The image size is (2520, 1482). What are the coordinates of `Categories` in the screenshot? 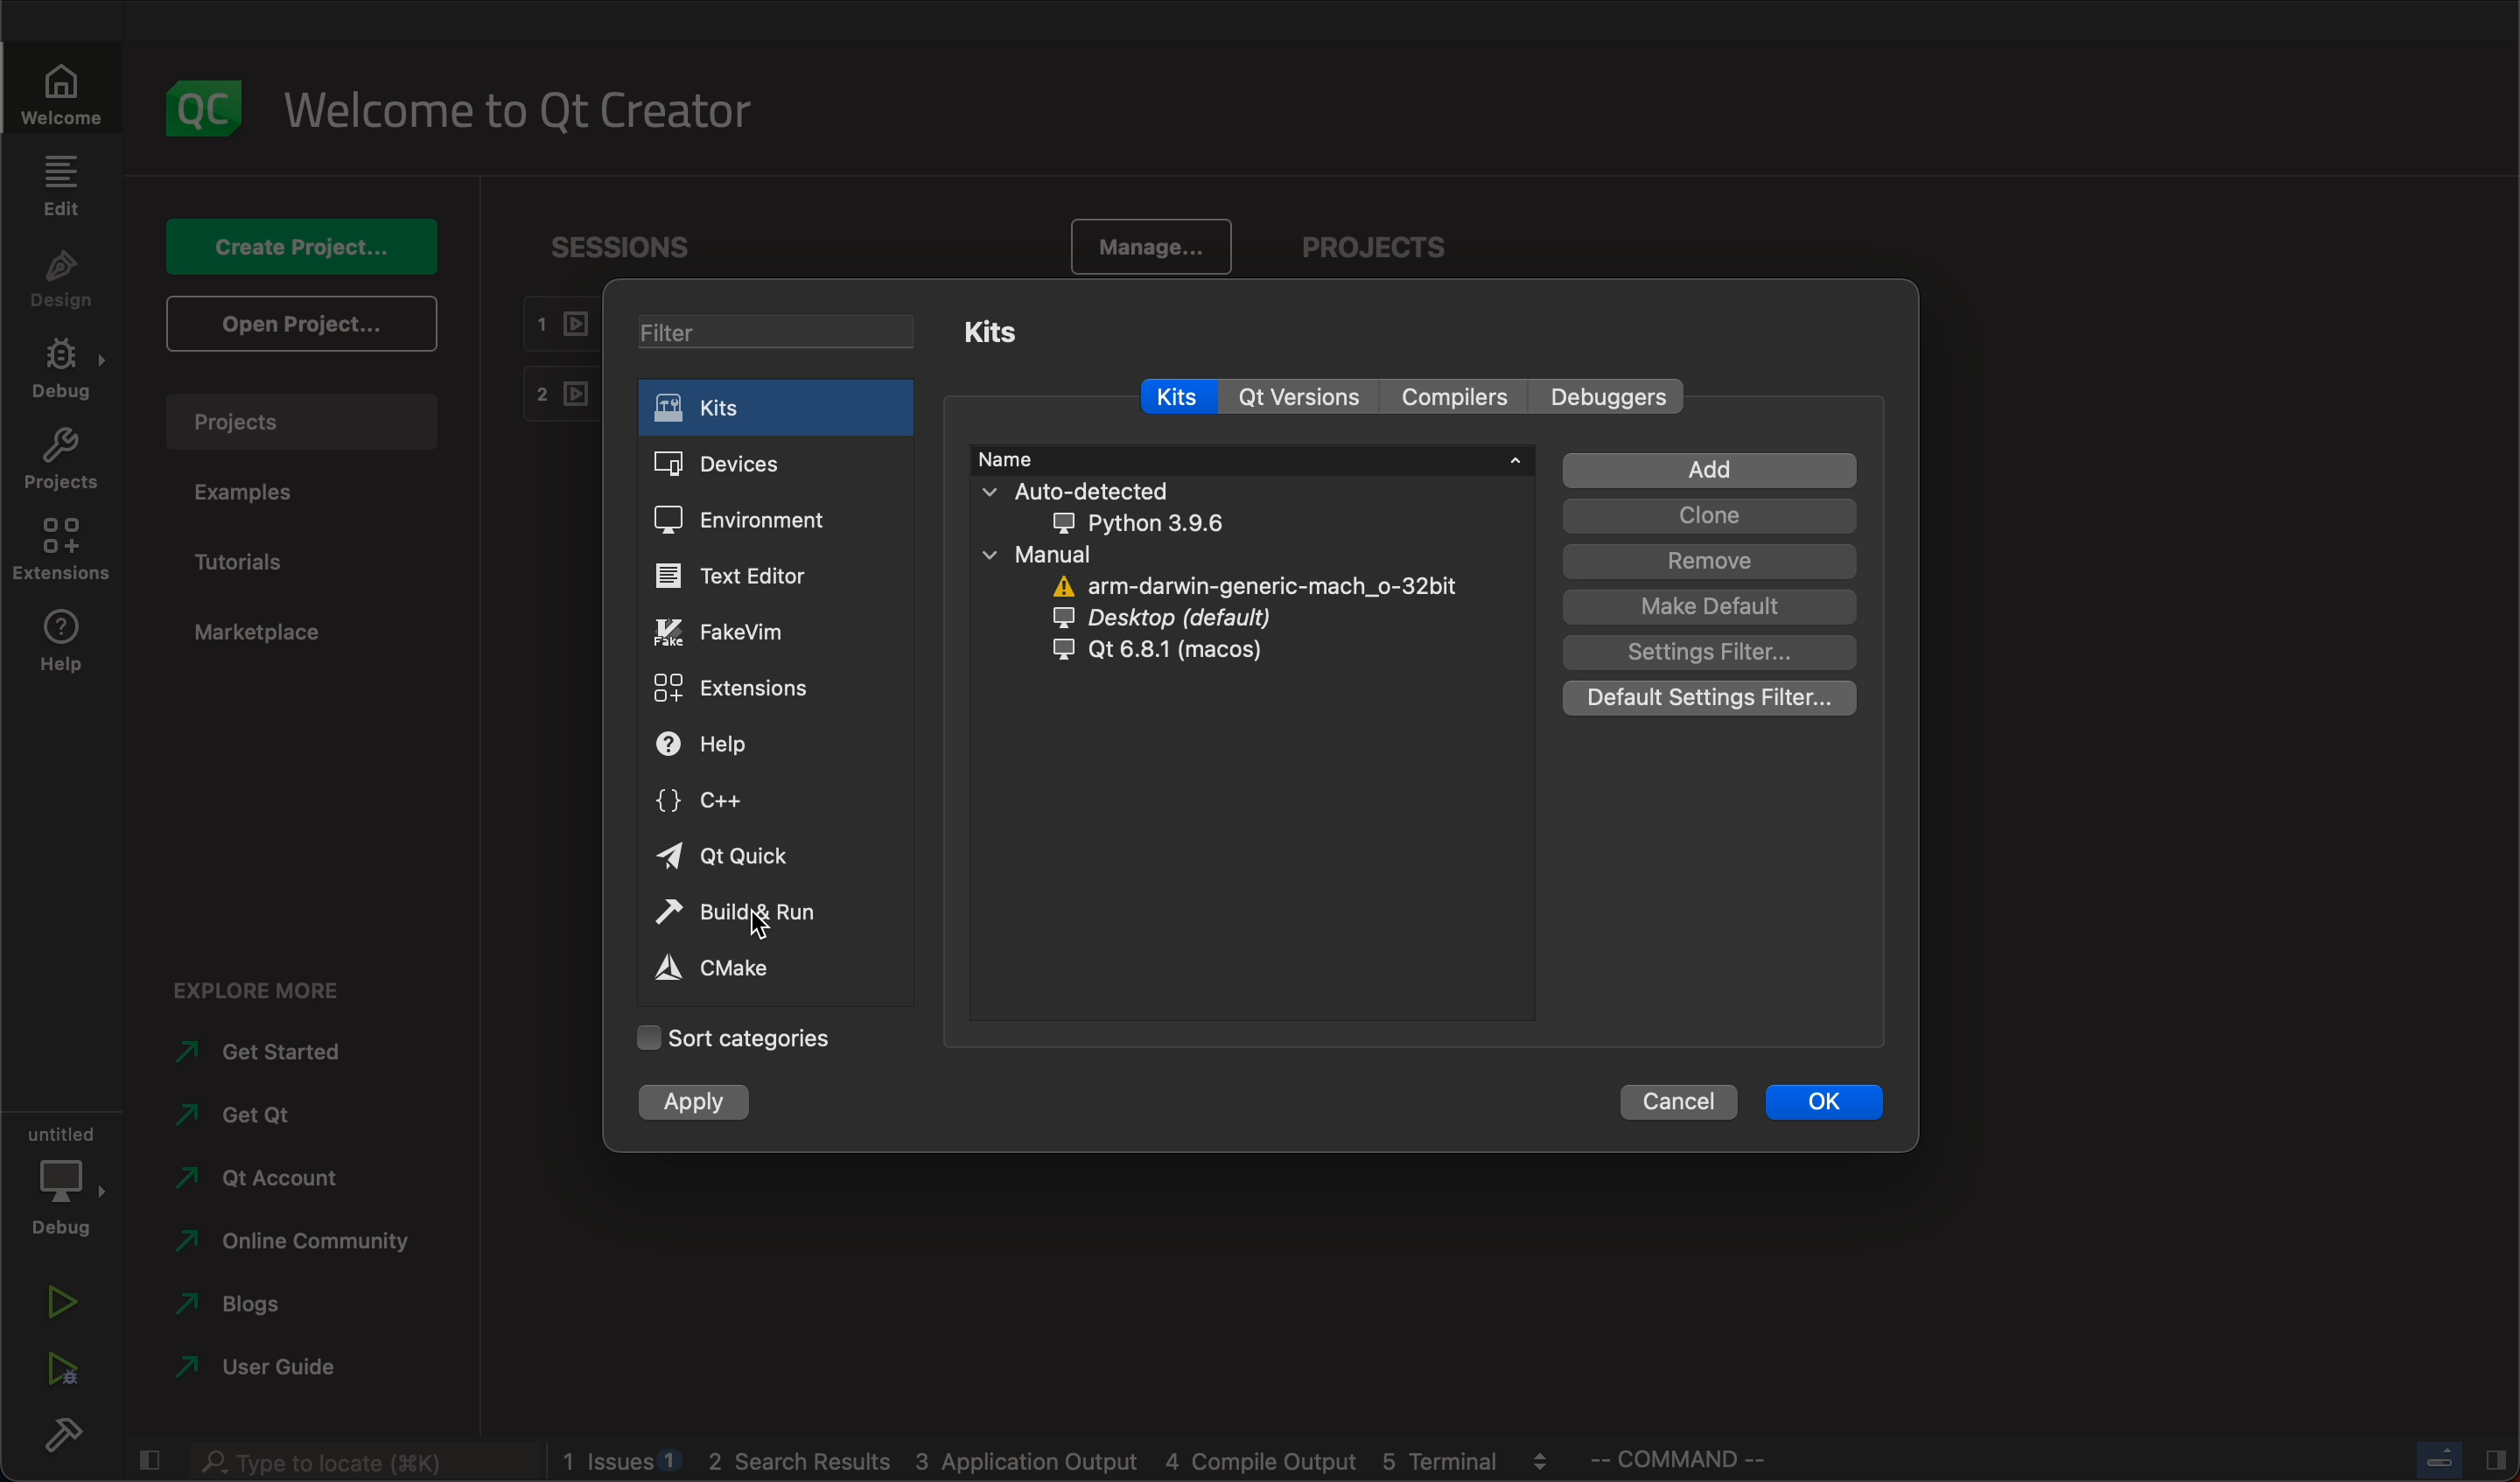 It's located at (748, 1036).